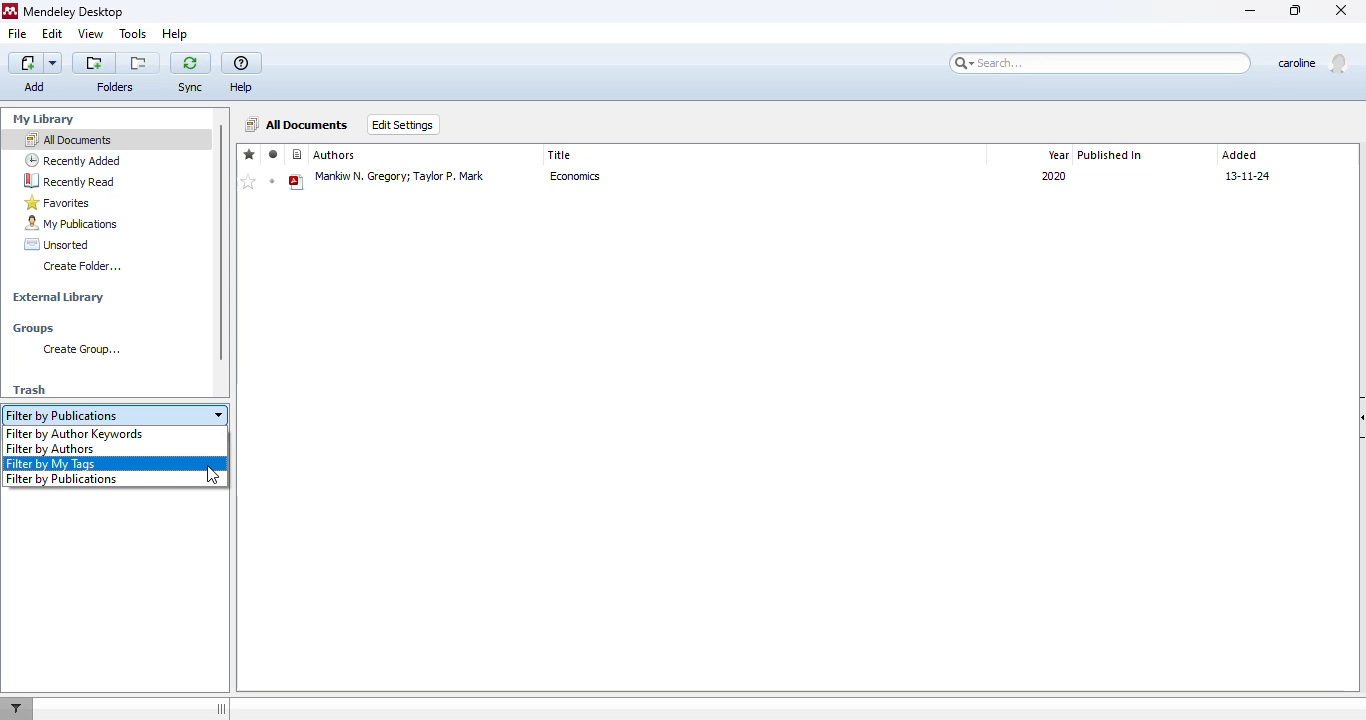 Image resolution: width=1366 pixels, height=720 pixels. What do you see at coordinates (175, 33) in the screenshot?
I see `help` at bounding box center [175, 33].